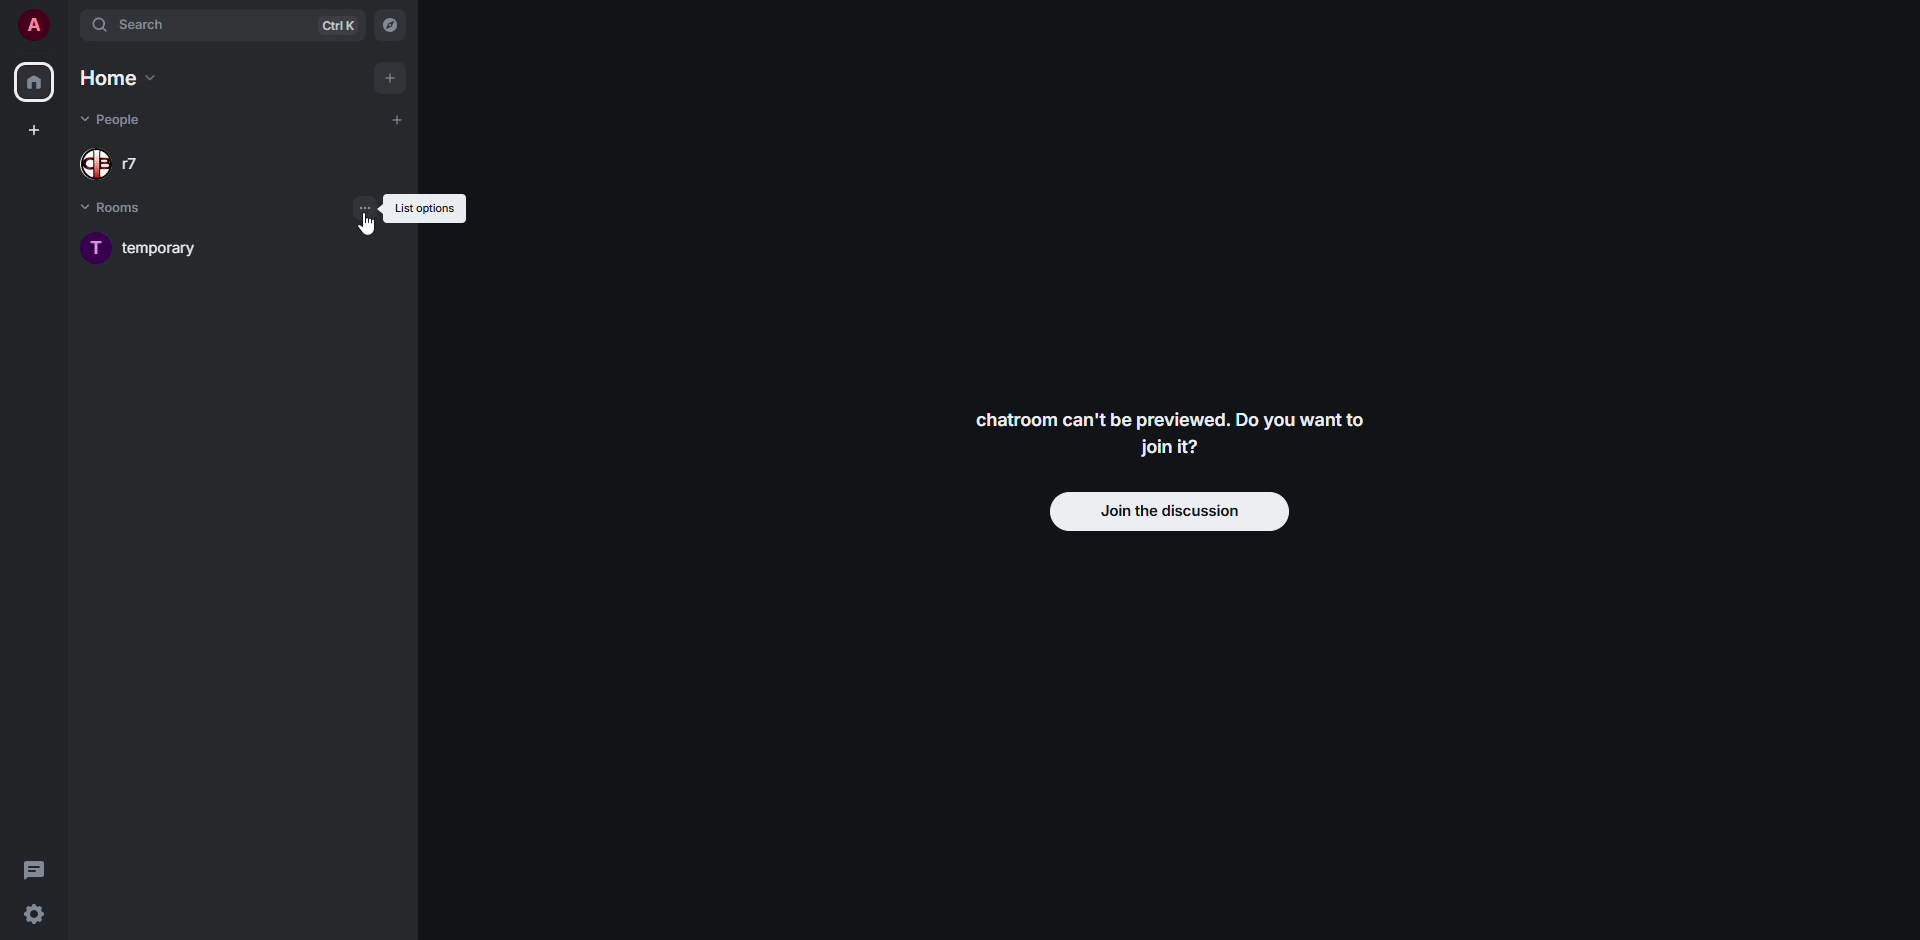 Image resolution: width=1920 pixels, height=940 pixels. What do you see at coordinates (140, 24) in the screenshot?
I see `search` at bounding box center [140, 24].